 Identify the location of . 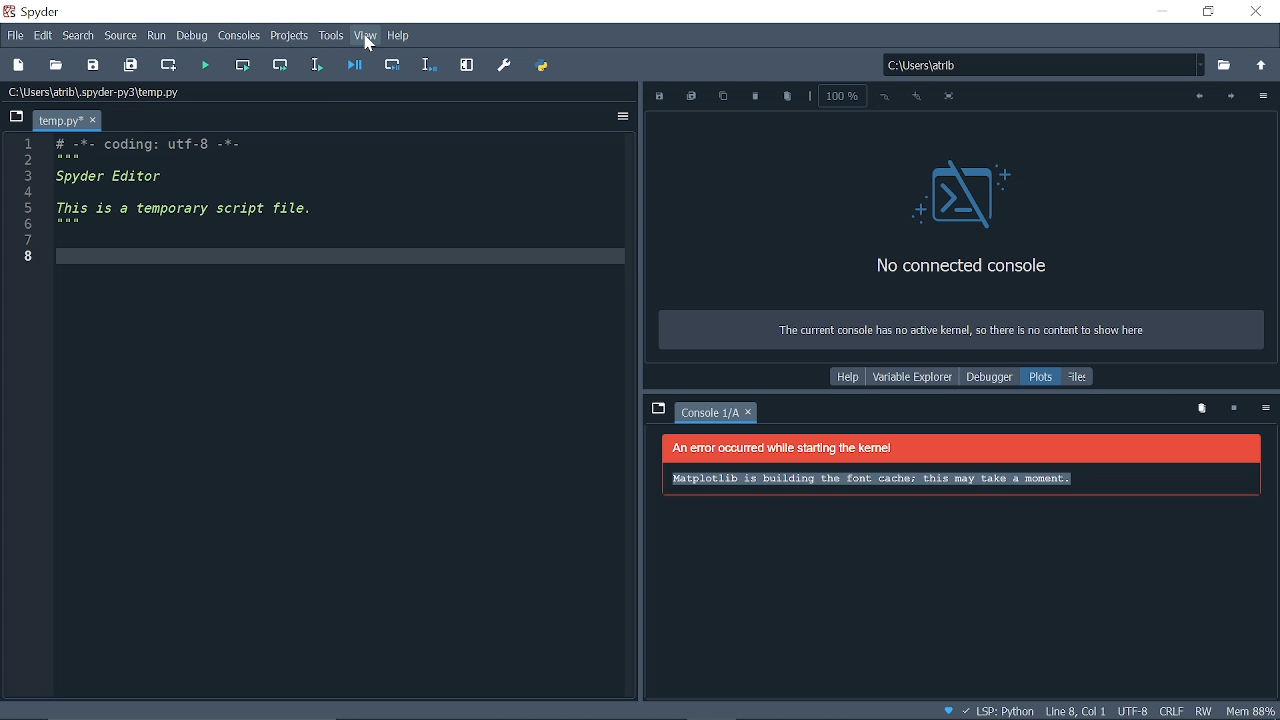
(751, 412).